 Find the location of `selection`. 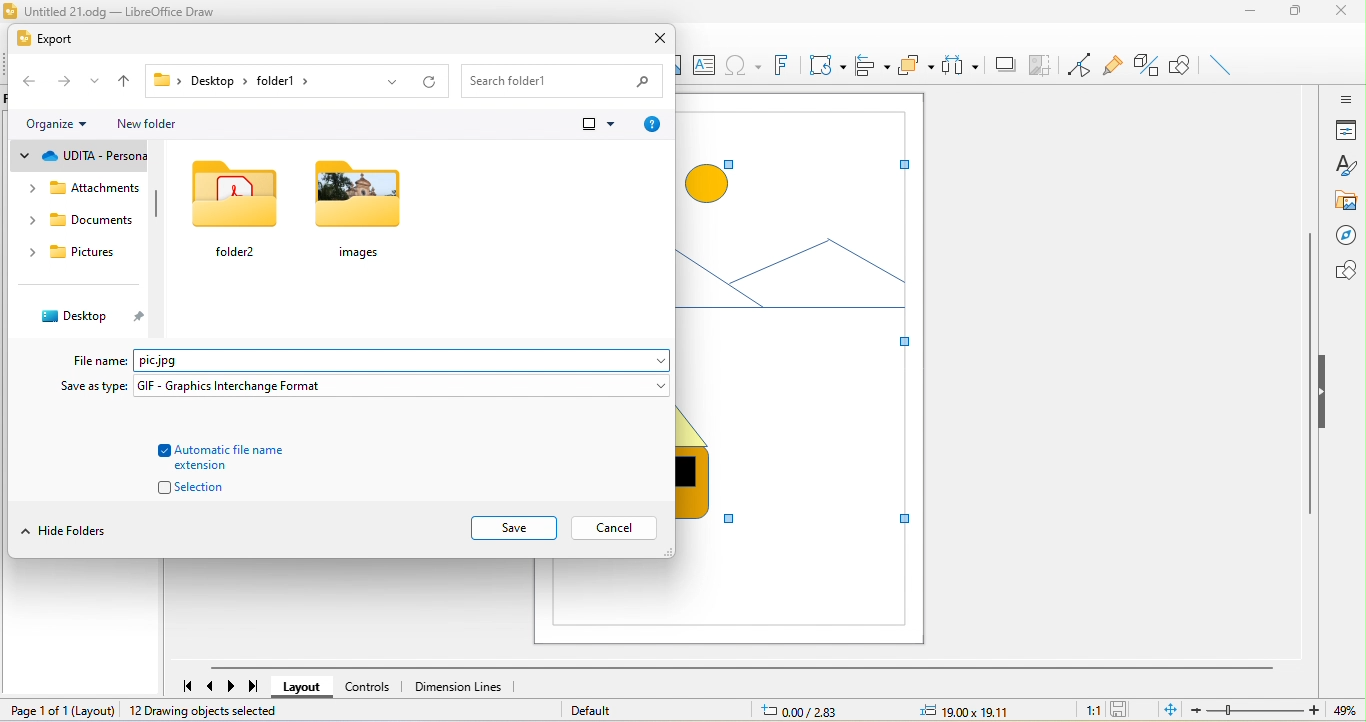

selection is located at coordinates (182, 490).